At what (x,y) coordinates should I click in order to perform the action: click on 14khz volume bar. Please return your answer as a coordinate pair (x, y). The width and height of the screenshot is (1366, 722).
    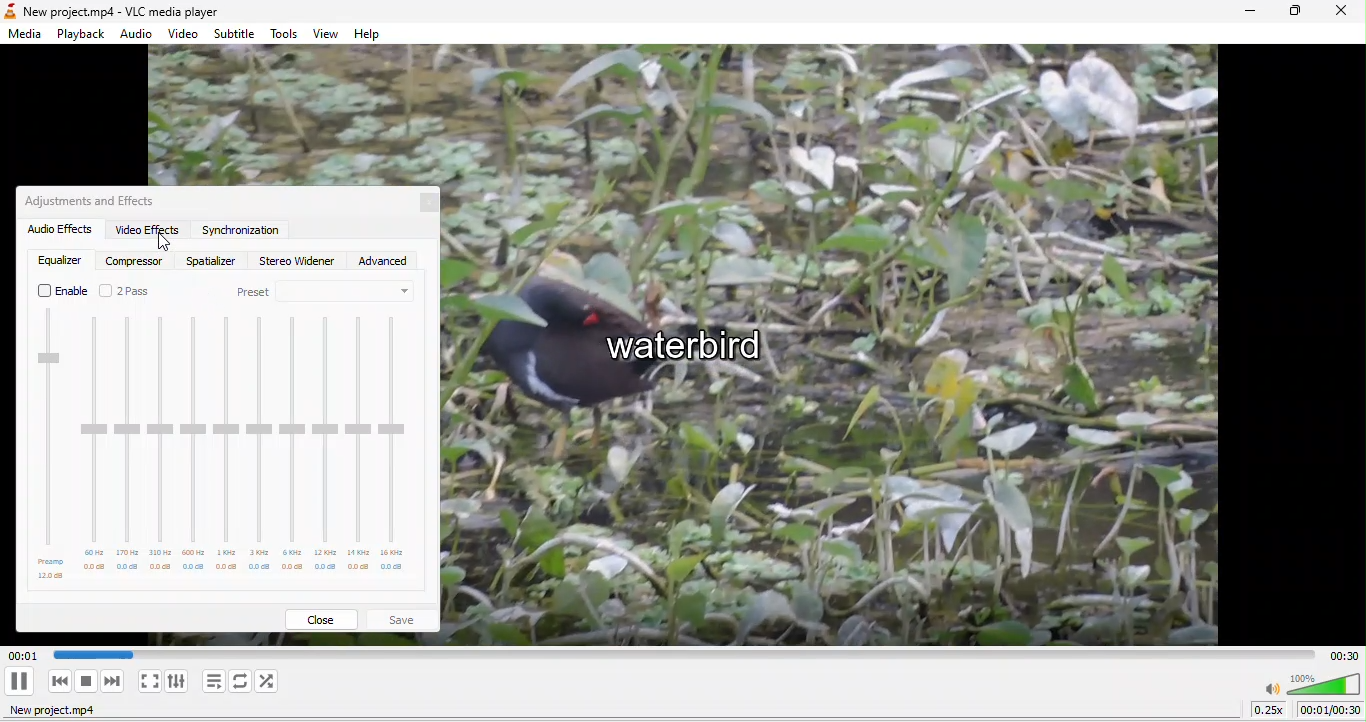
    Looking at the image, I should click on (357, 446).